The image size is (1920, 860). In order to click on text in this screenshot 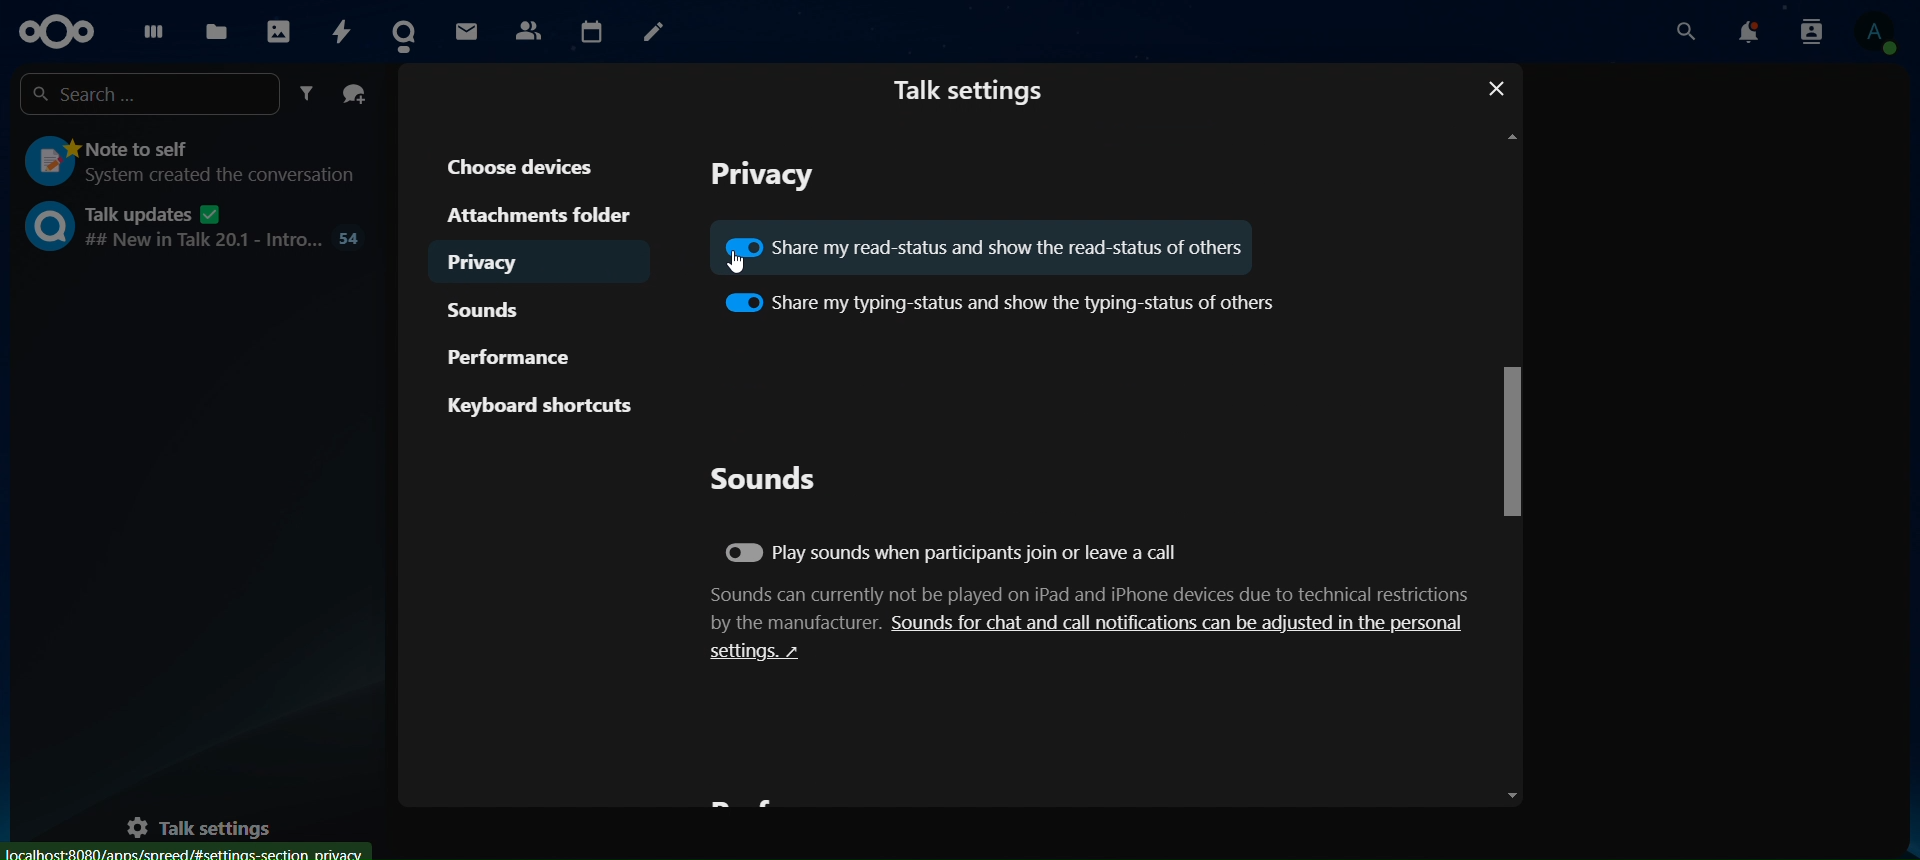, I will do `click(1093, 623)`.